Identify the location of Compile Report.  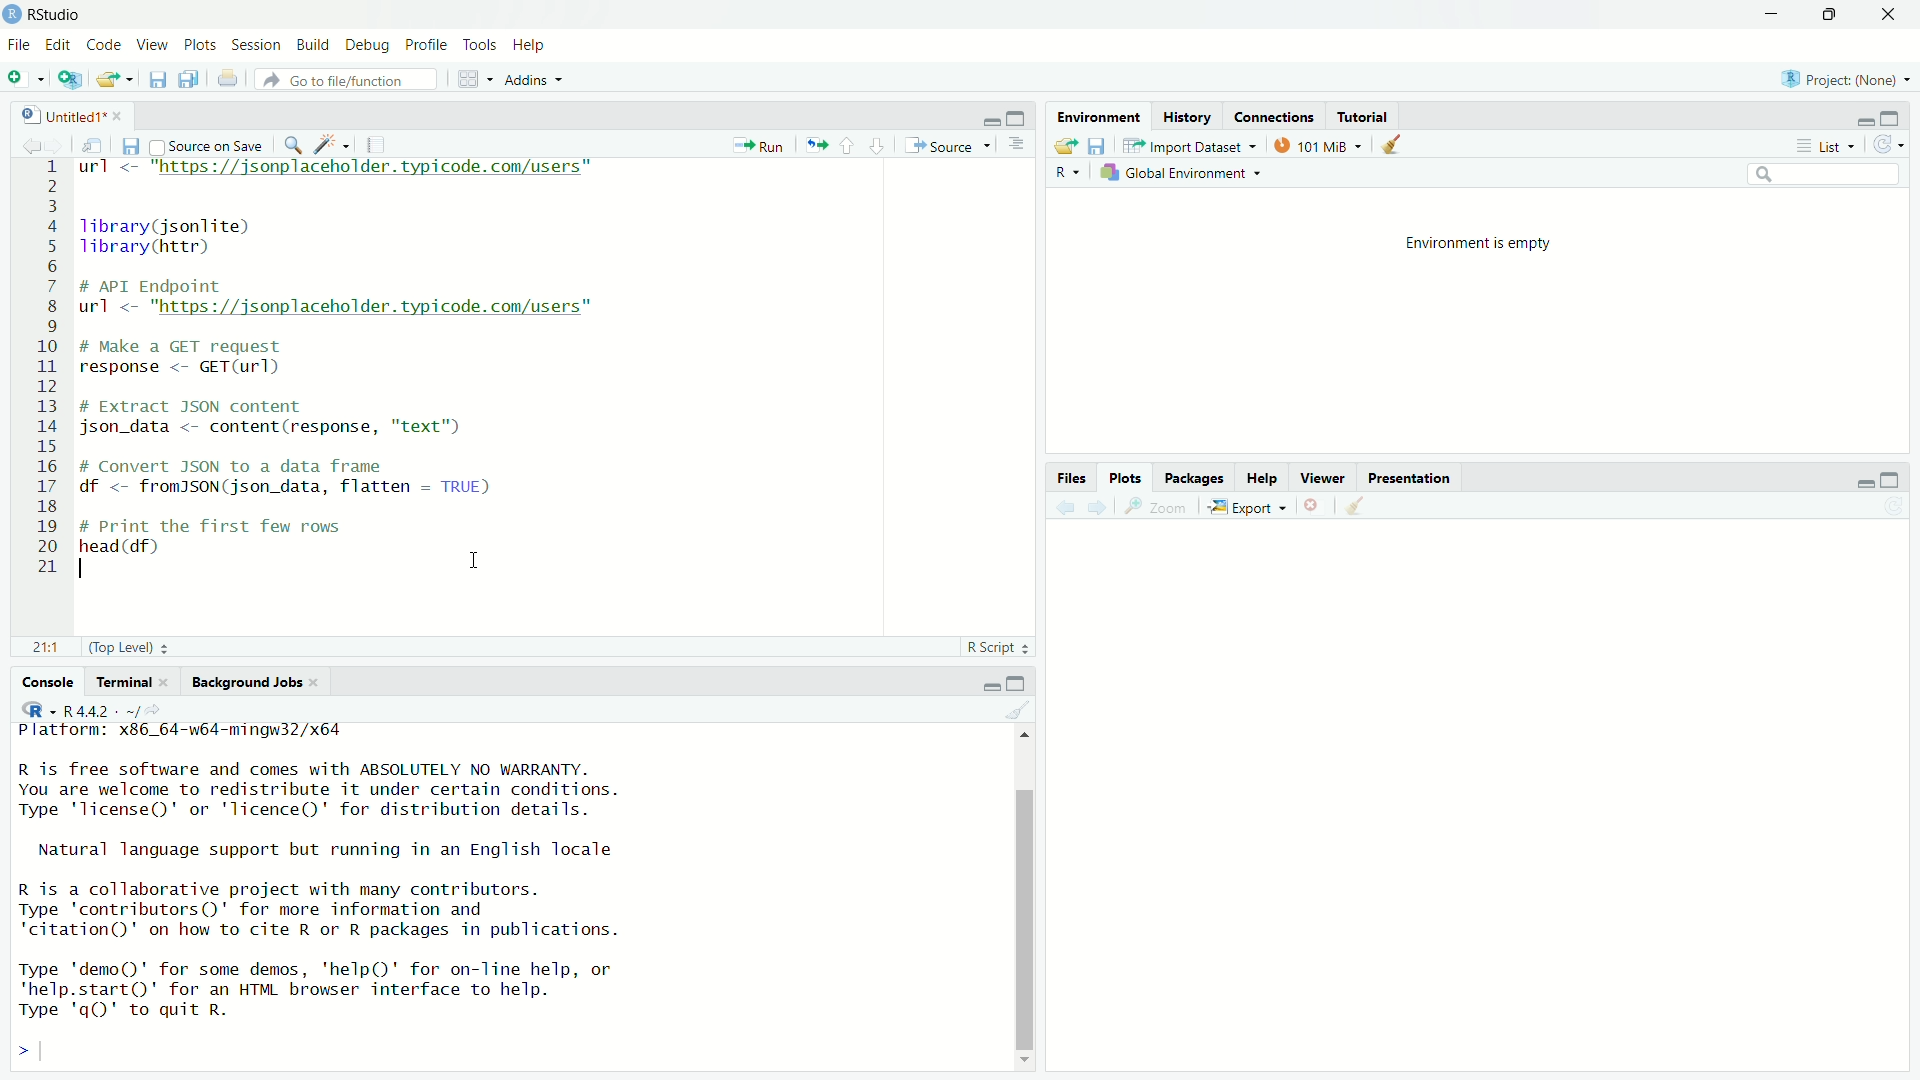
(379, 144).